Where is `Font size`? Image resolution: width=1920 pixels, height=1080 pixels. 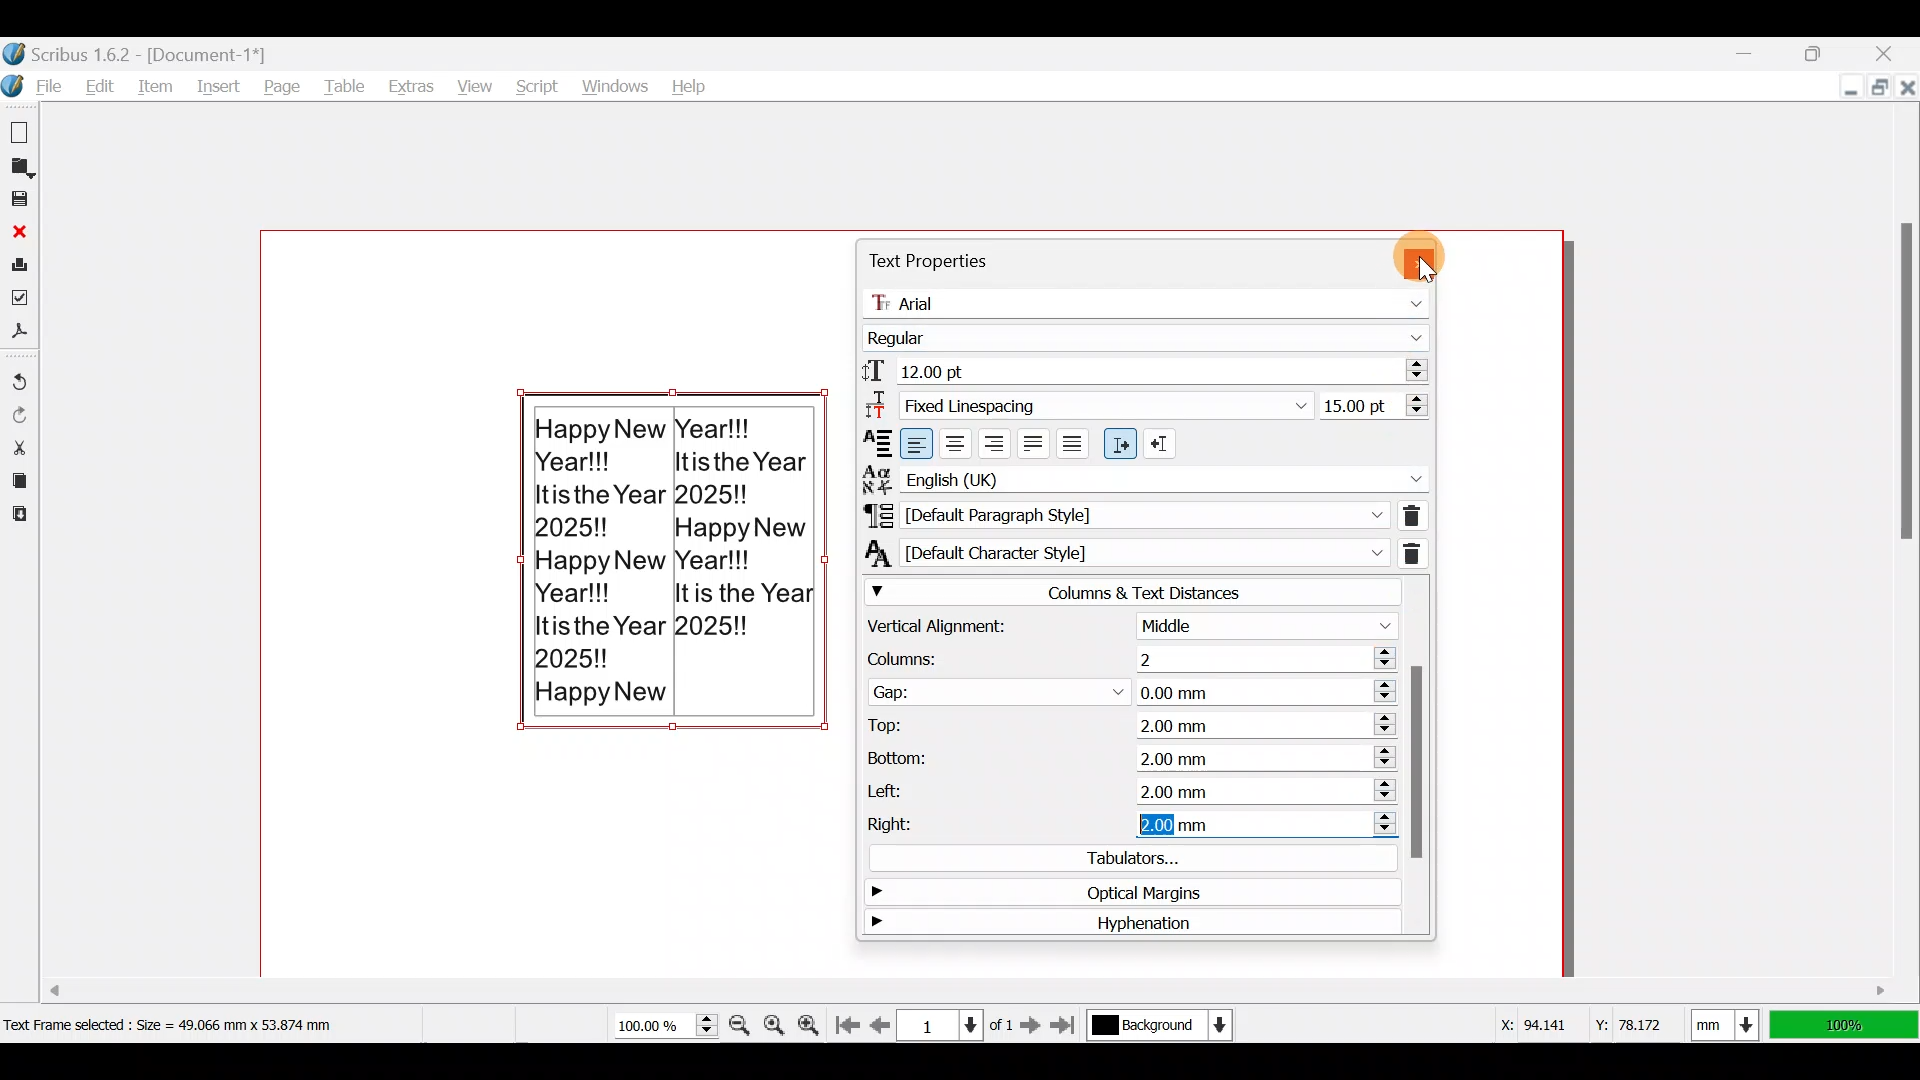 Font size is located at coordinates (1142, 369).